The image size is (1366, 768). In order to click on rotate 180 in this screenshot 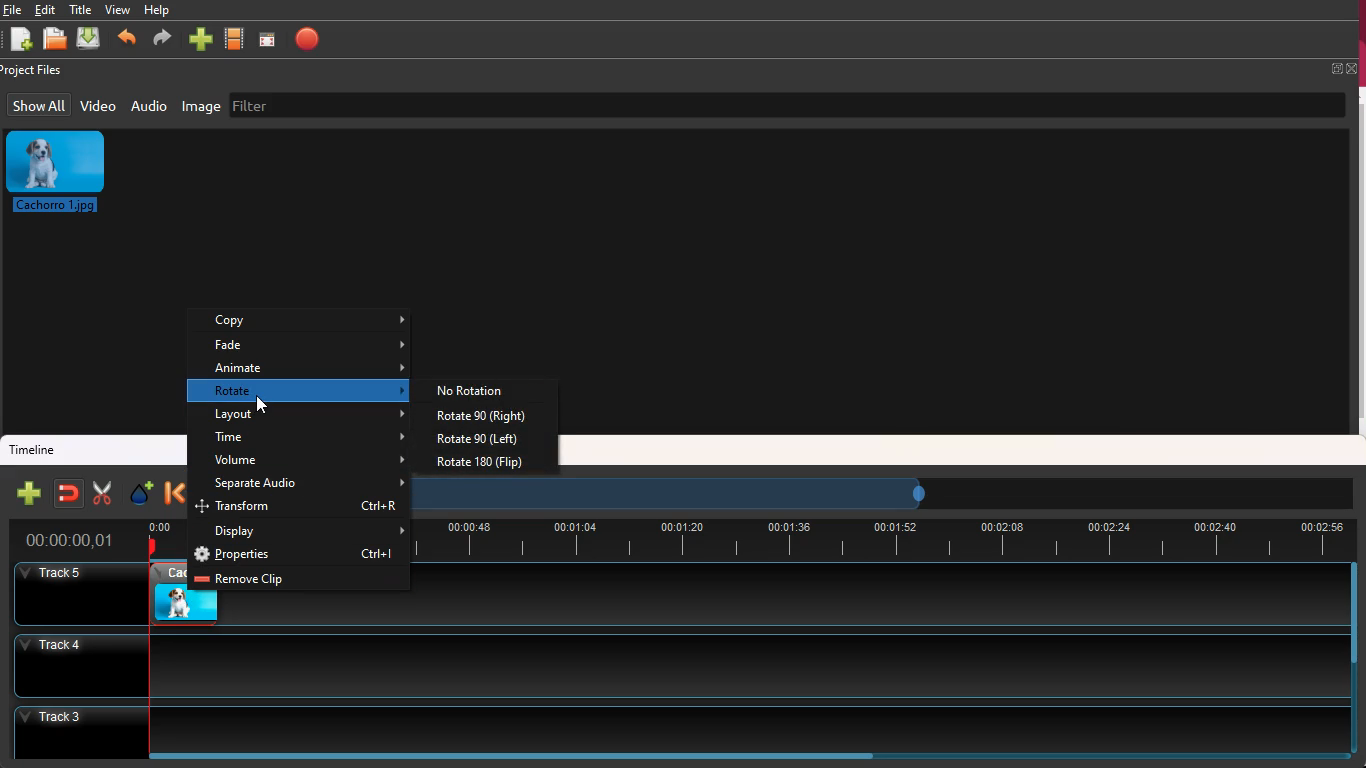, I will do `click(483, 465)`.